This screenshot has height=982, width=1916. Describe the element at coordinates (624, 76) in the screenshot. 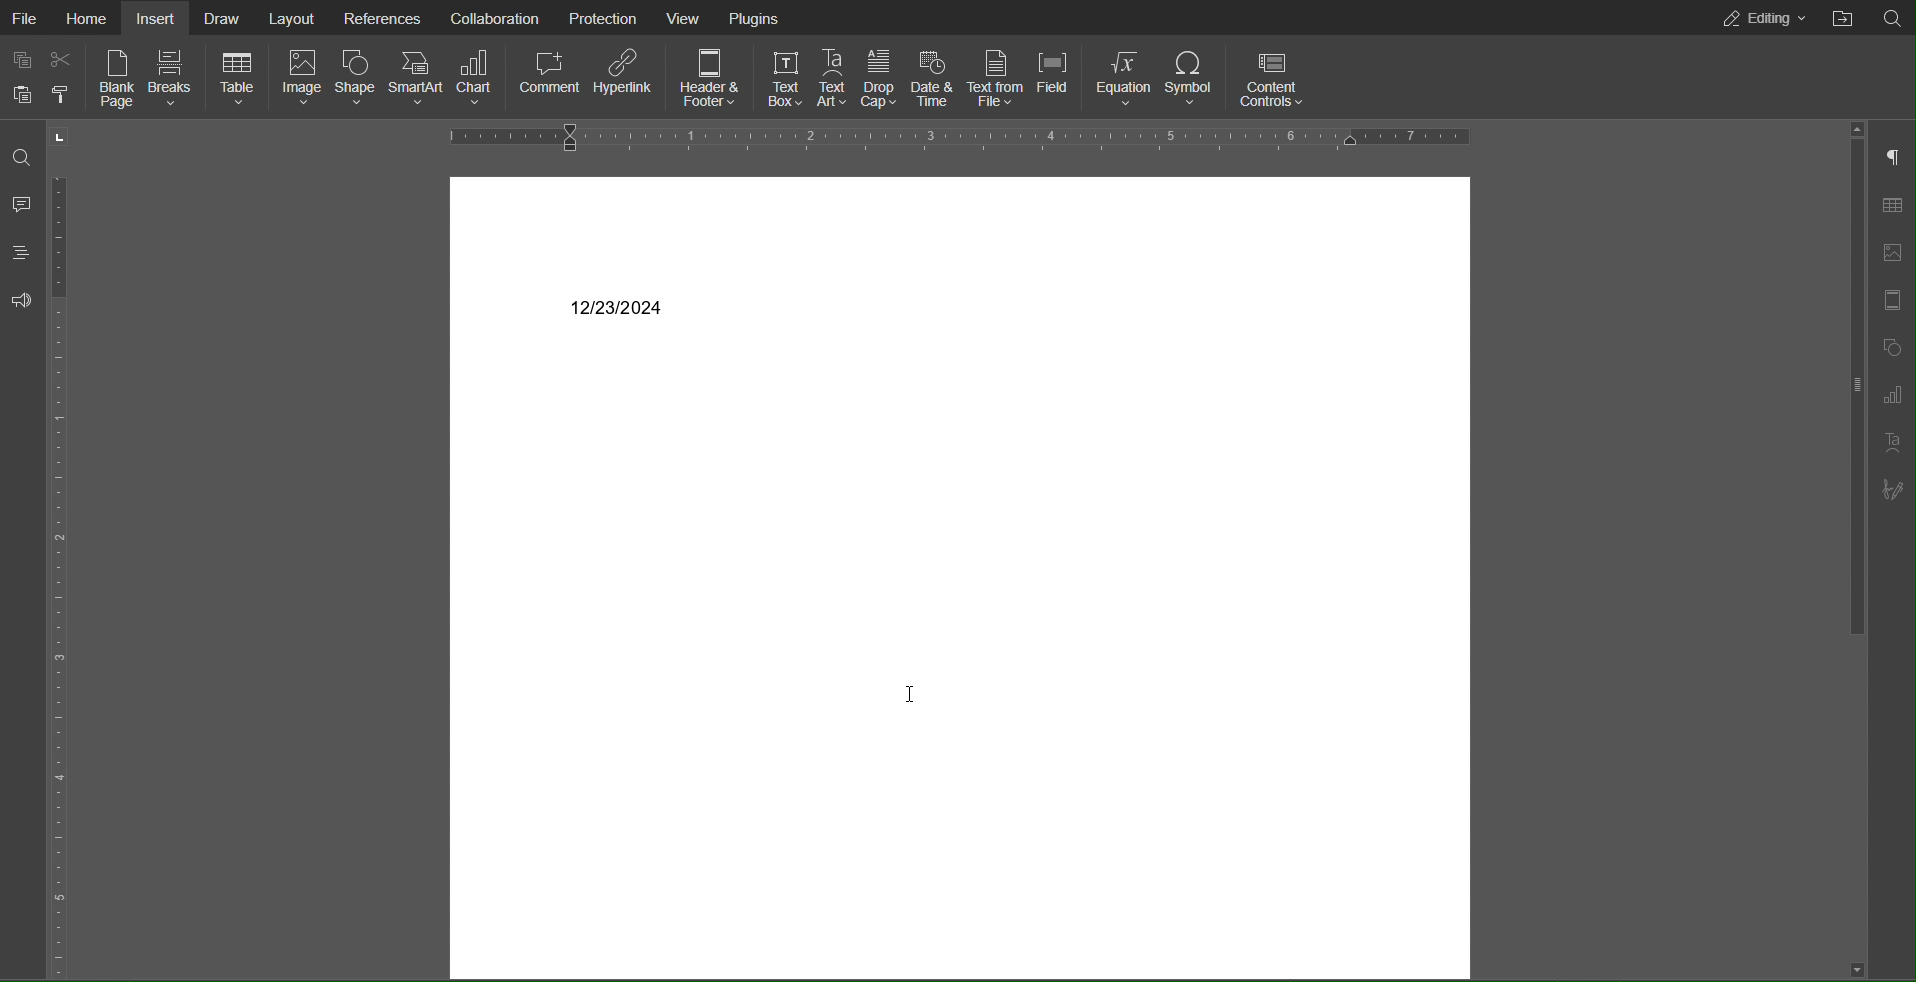

I see `Hyperlink` at that location.